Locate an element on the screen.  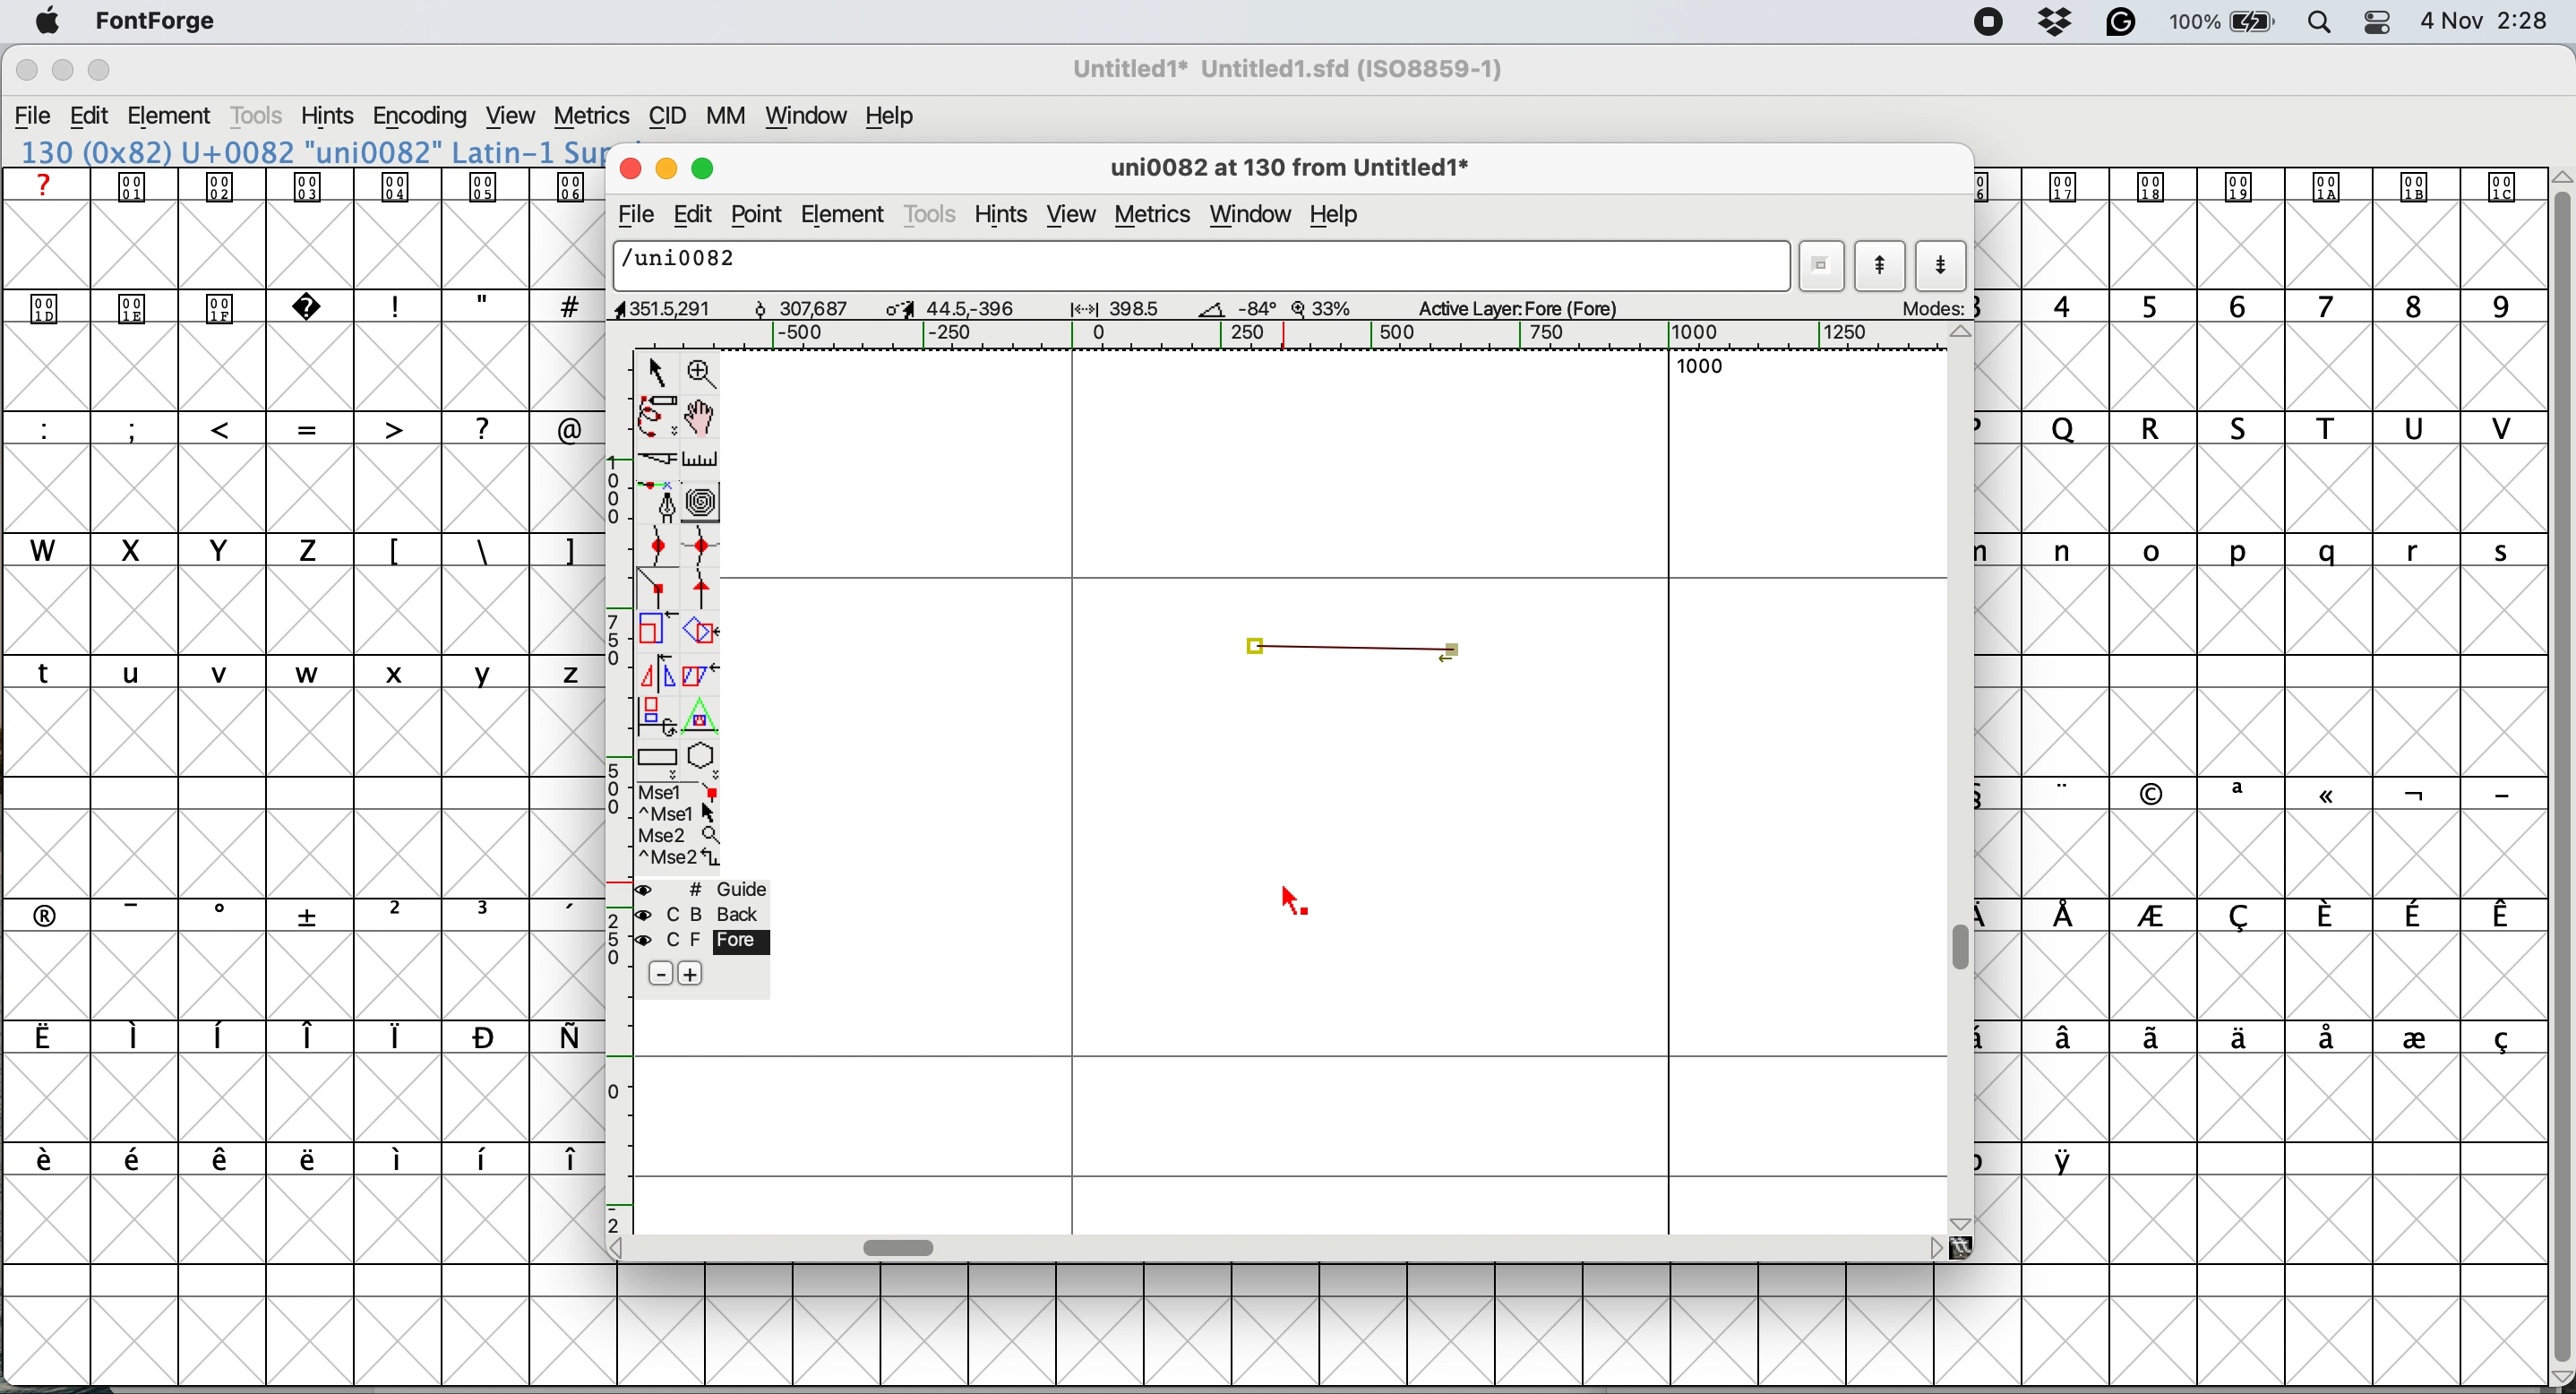
symbols is located at coordinates (308, 186).